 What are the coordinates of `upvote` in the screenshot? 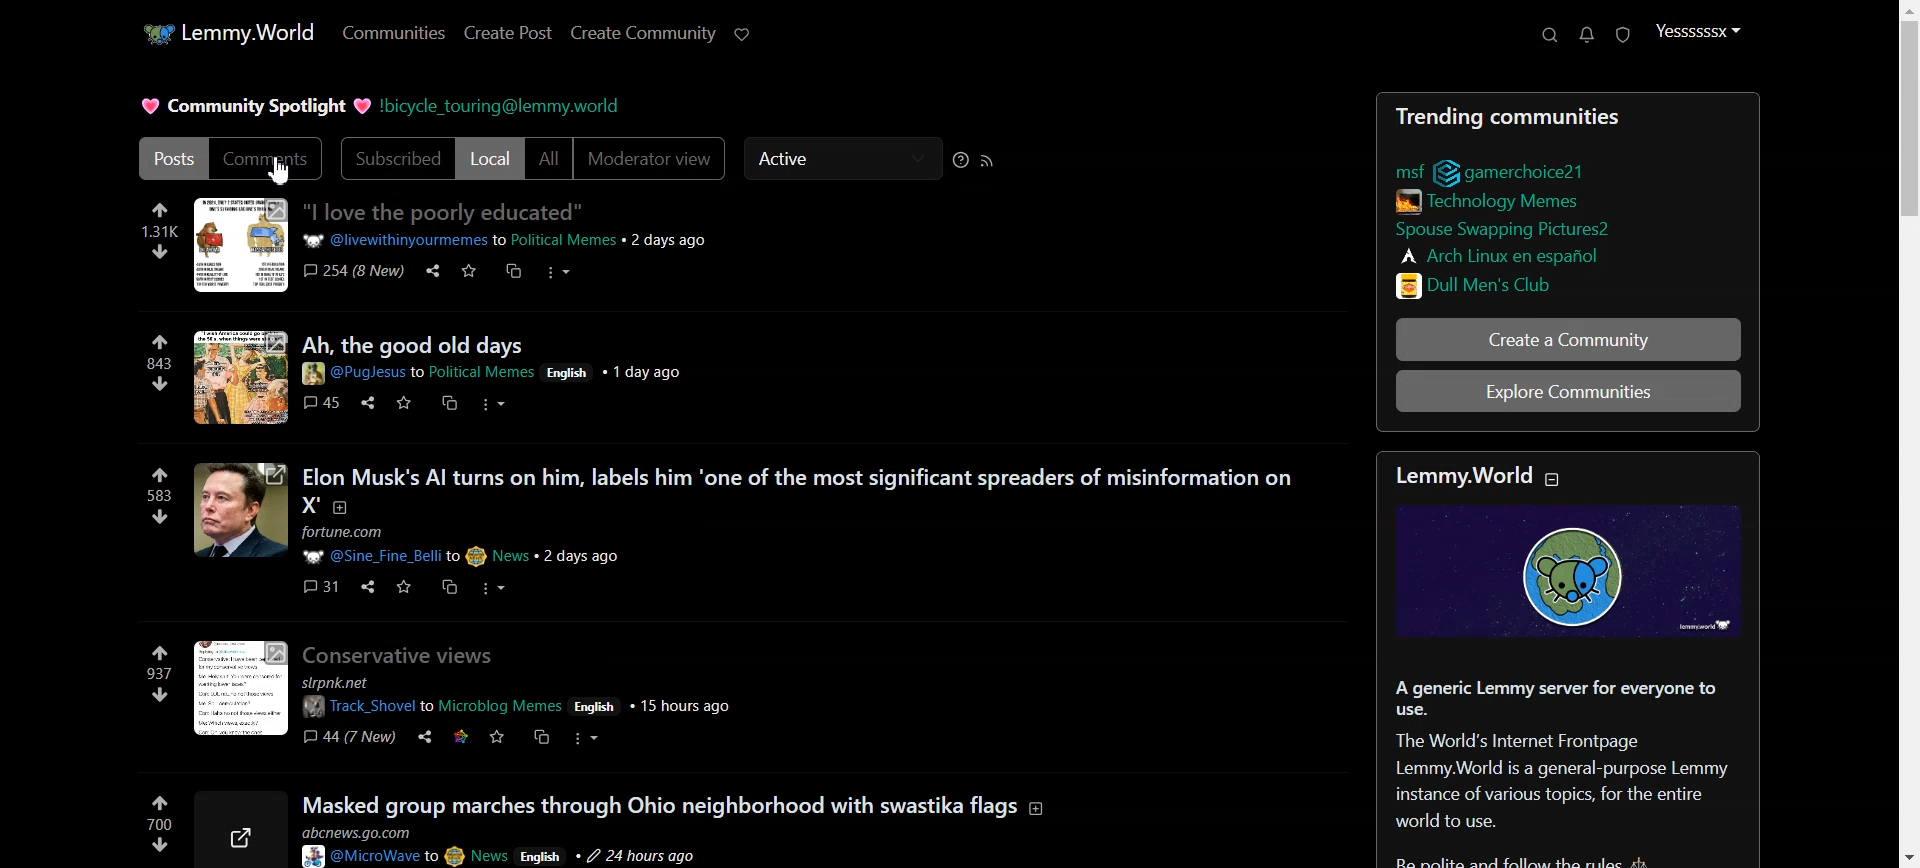 It's located at (159, 343).